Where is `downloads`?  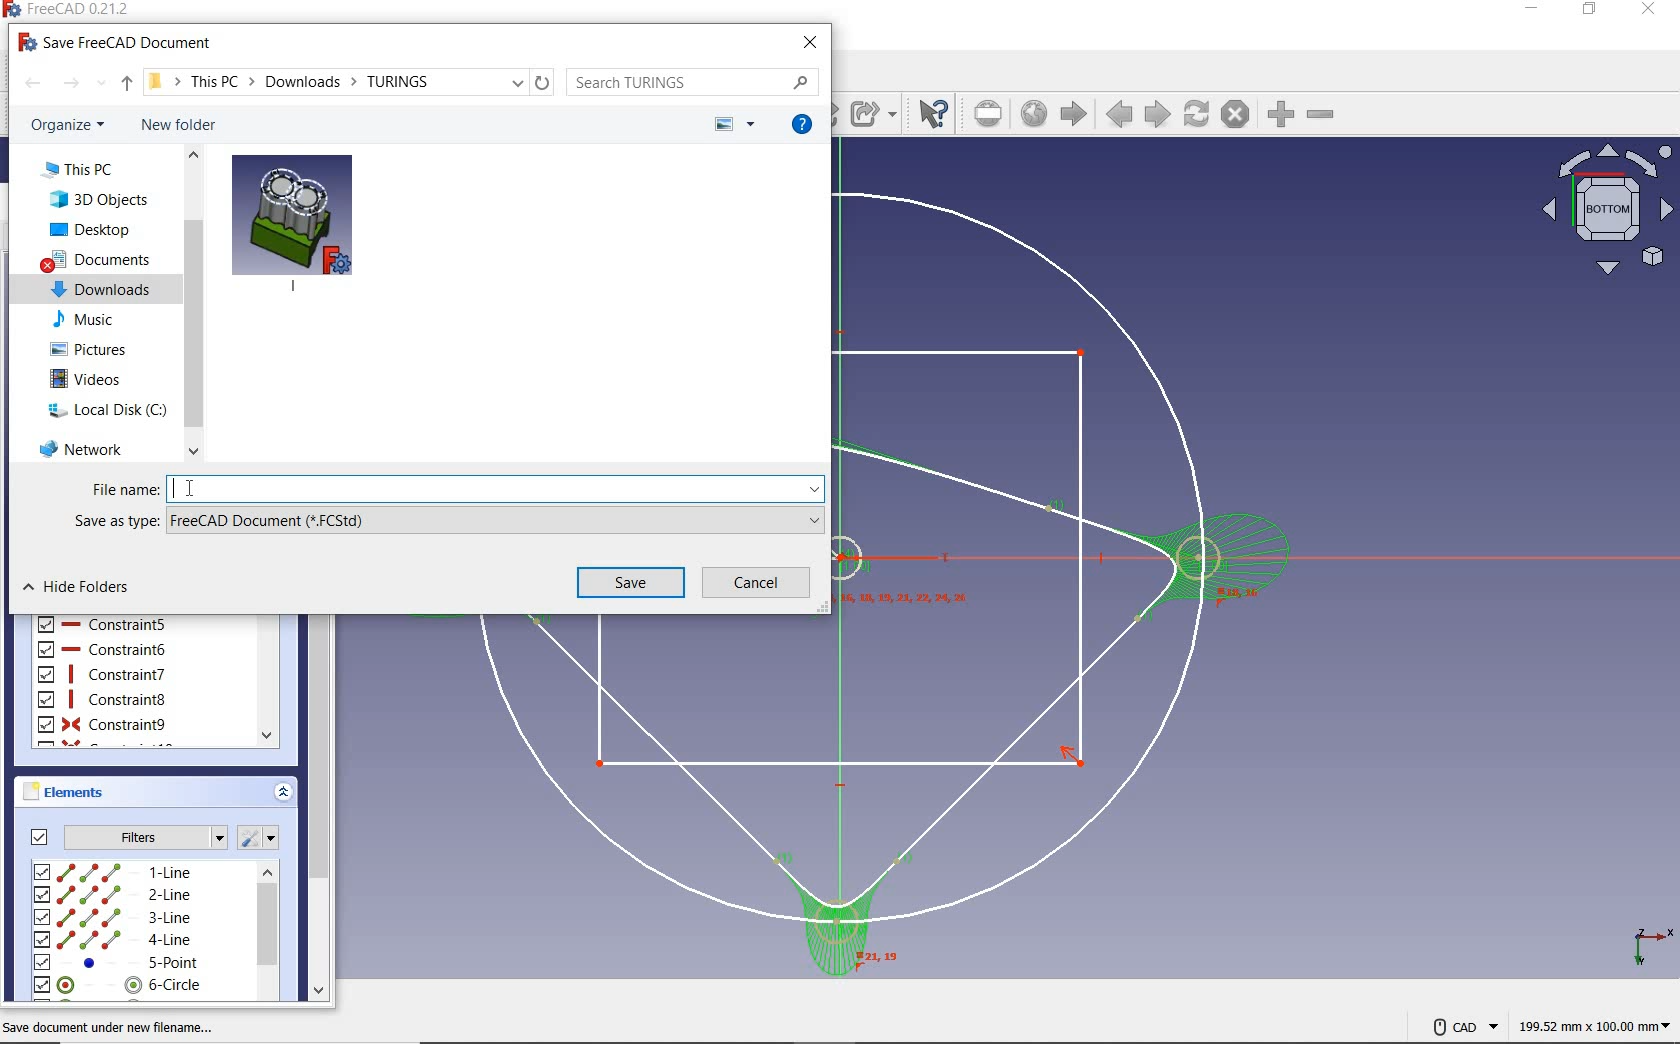
downloads is located at coordinates (102, 288).